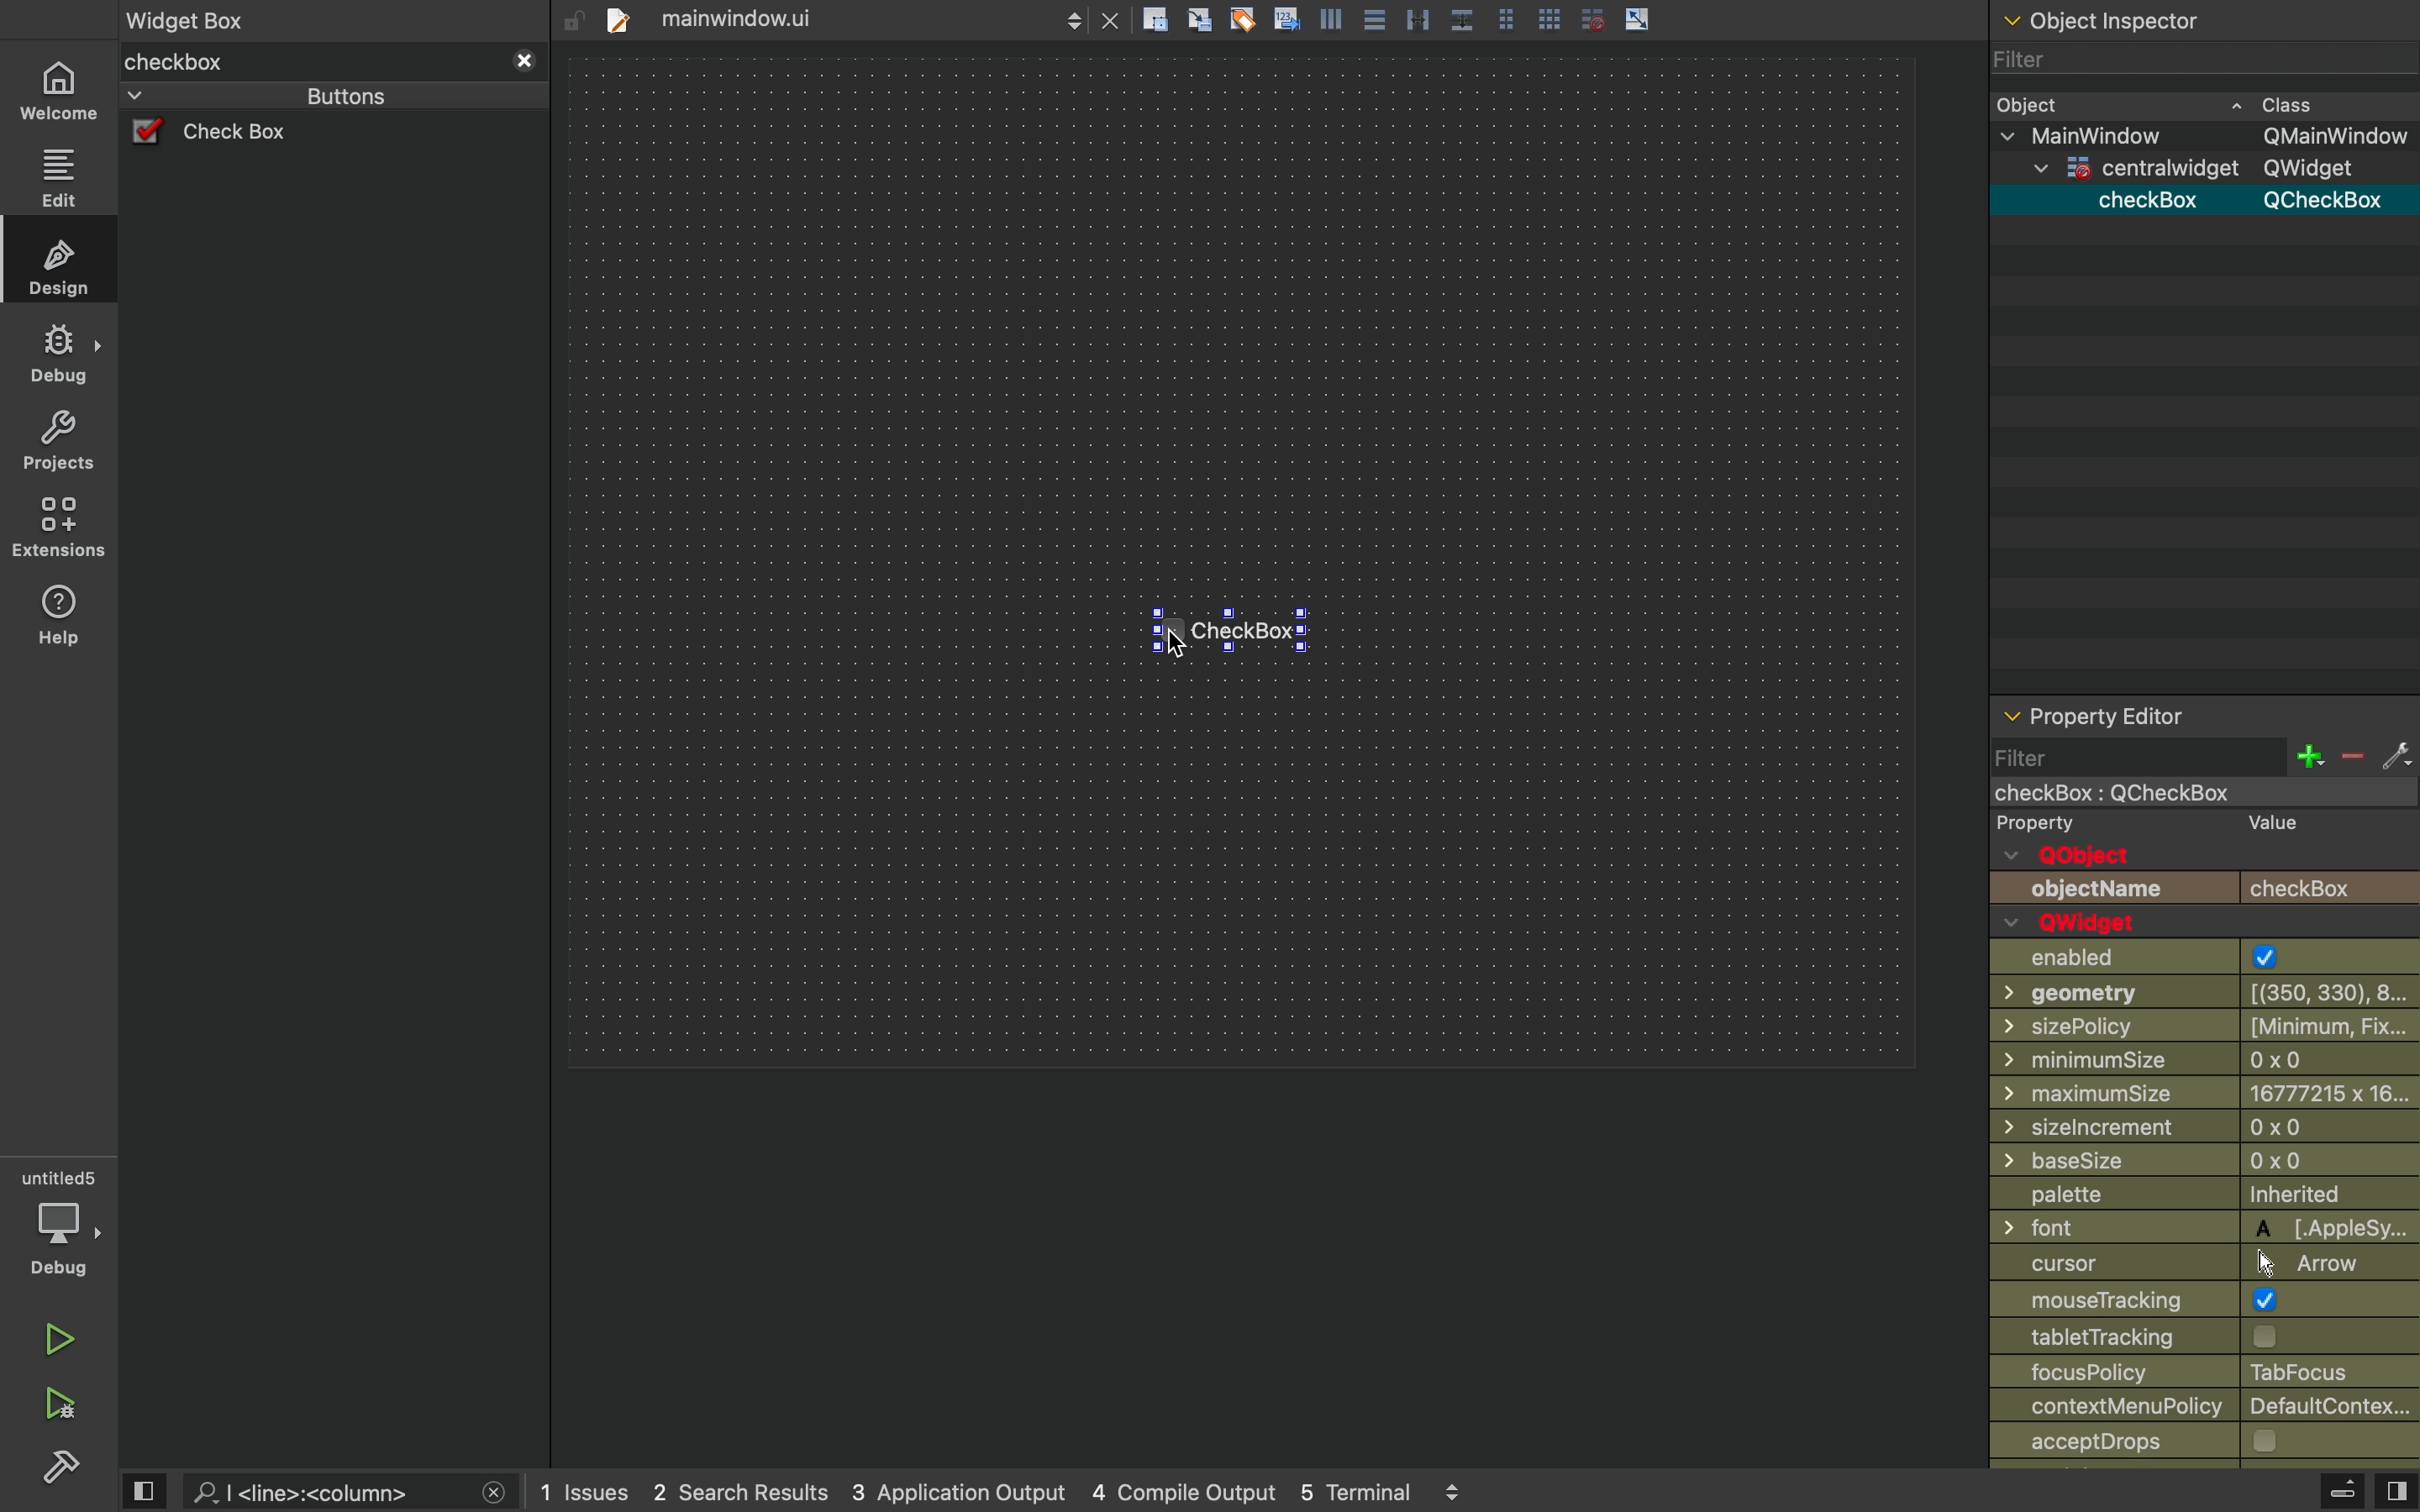 The image size is (2420, 1512). Describe the element at coordinates (2095, 856) in the screenshot. I see `qobject` at that location.